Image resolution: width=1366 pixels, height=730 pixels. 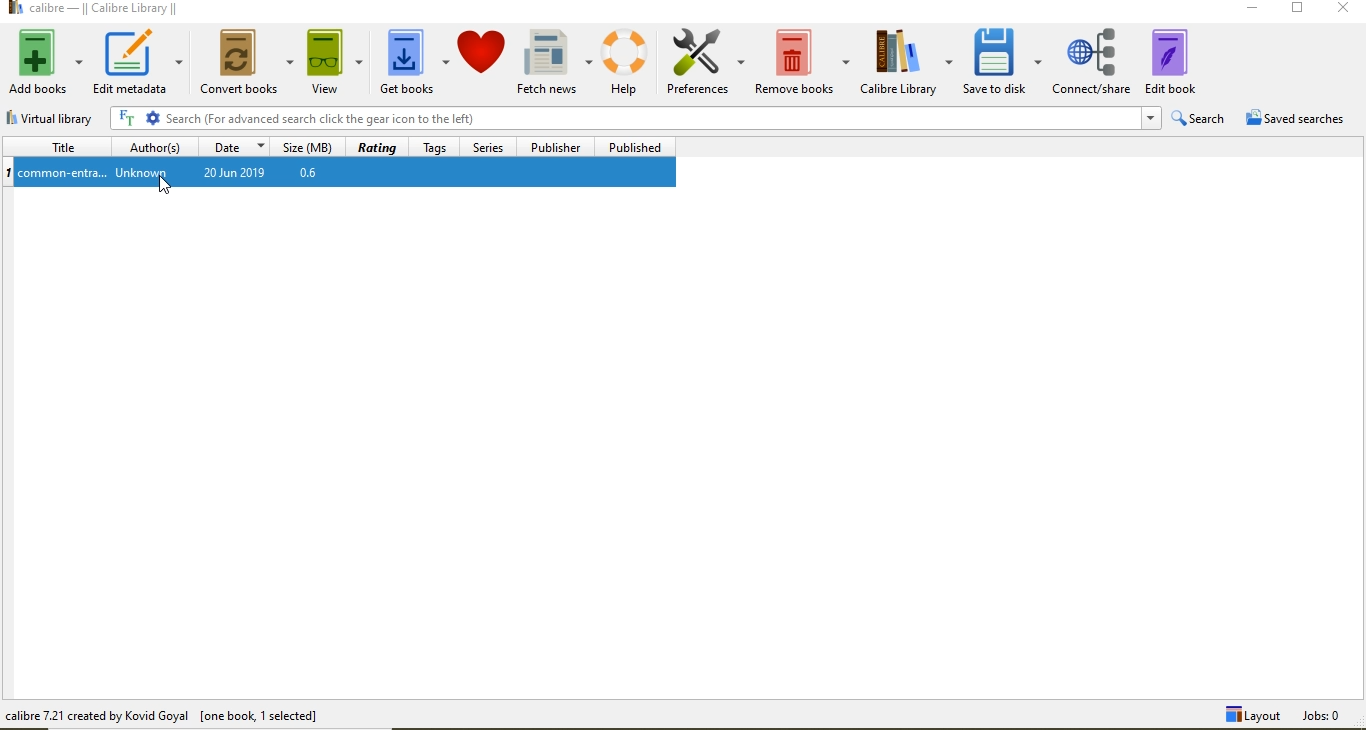 What do you see at coordinates (1340, 11) in the screenshot?
I see `Close` at bounding box center [1340, 11].